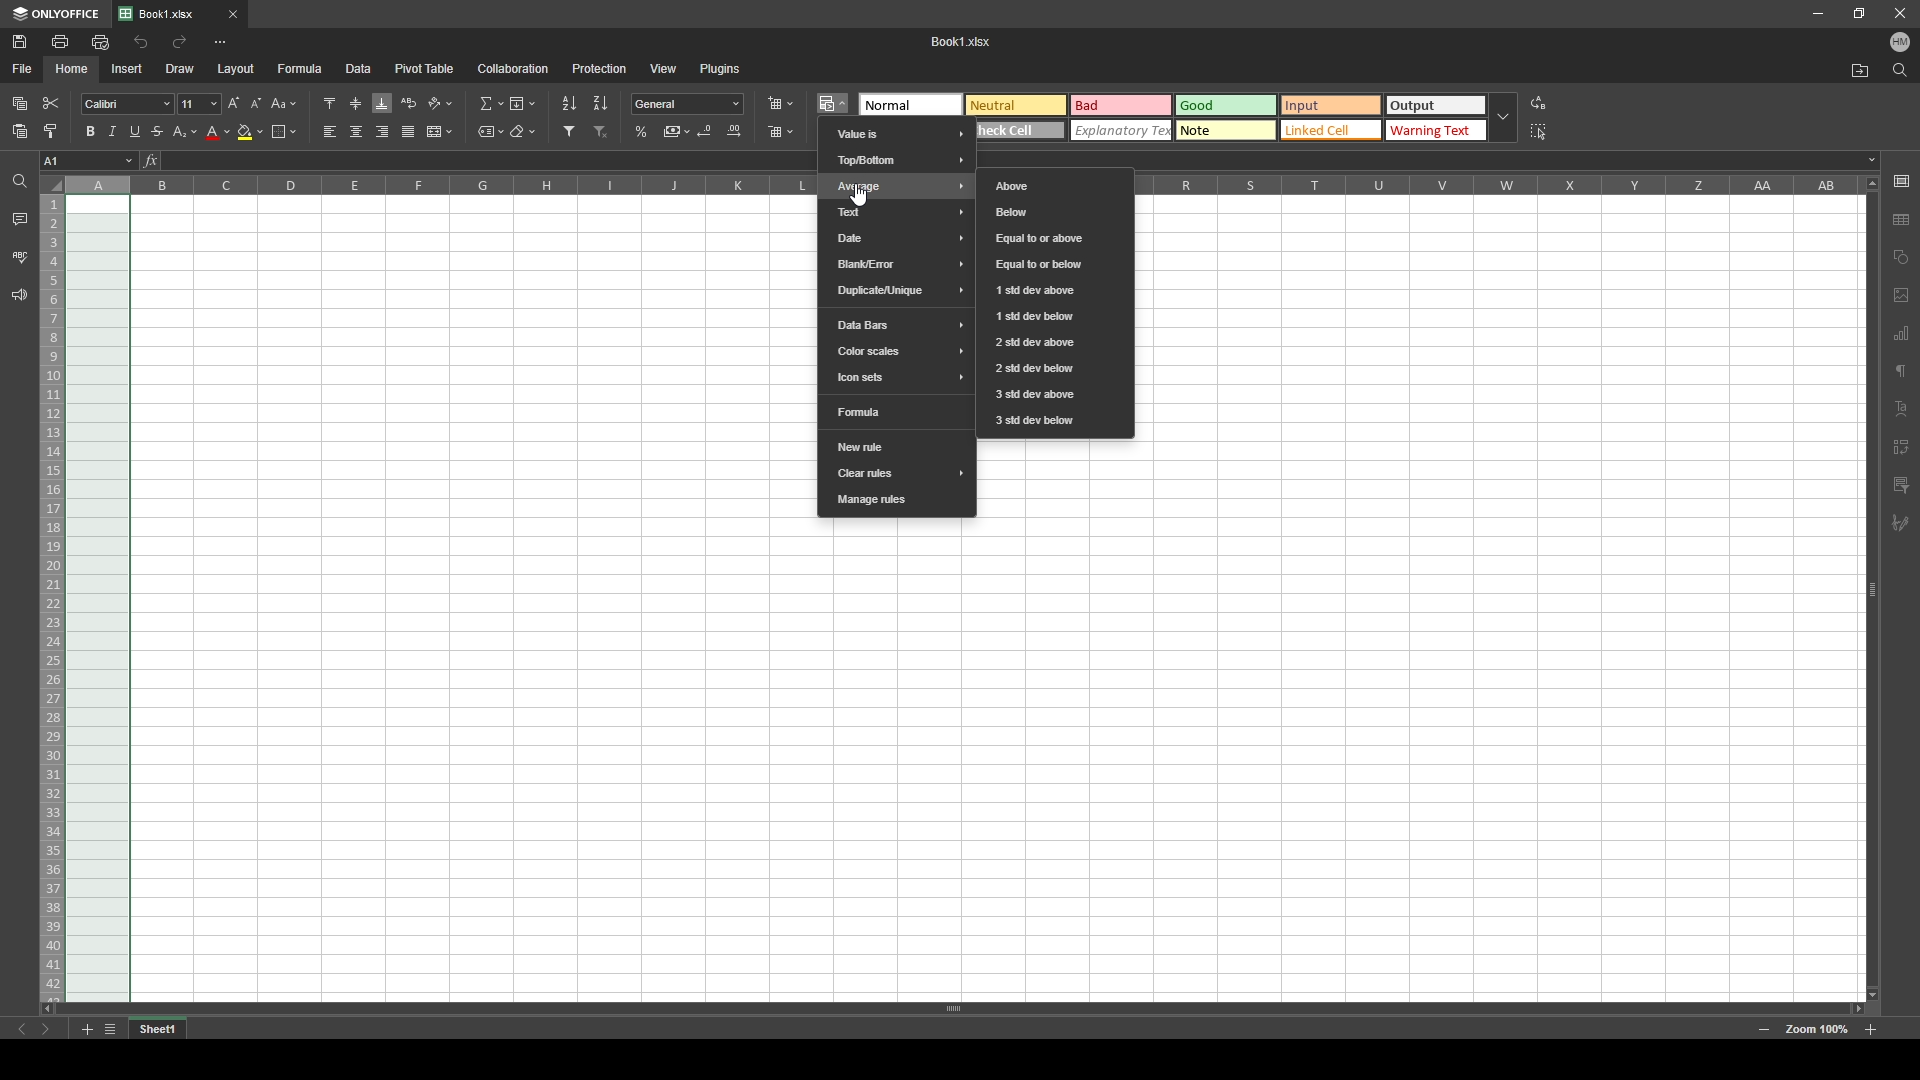  What do you see at coordinates (425, 67) in the screenshot?
I see `pivot table` at bounding box center [425, 67].